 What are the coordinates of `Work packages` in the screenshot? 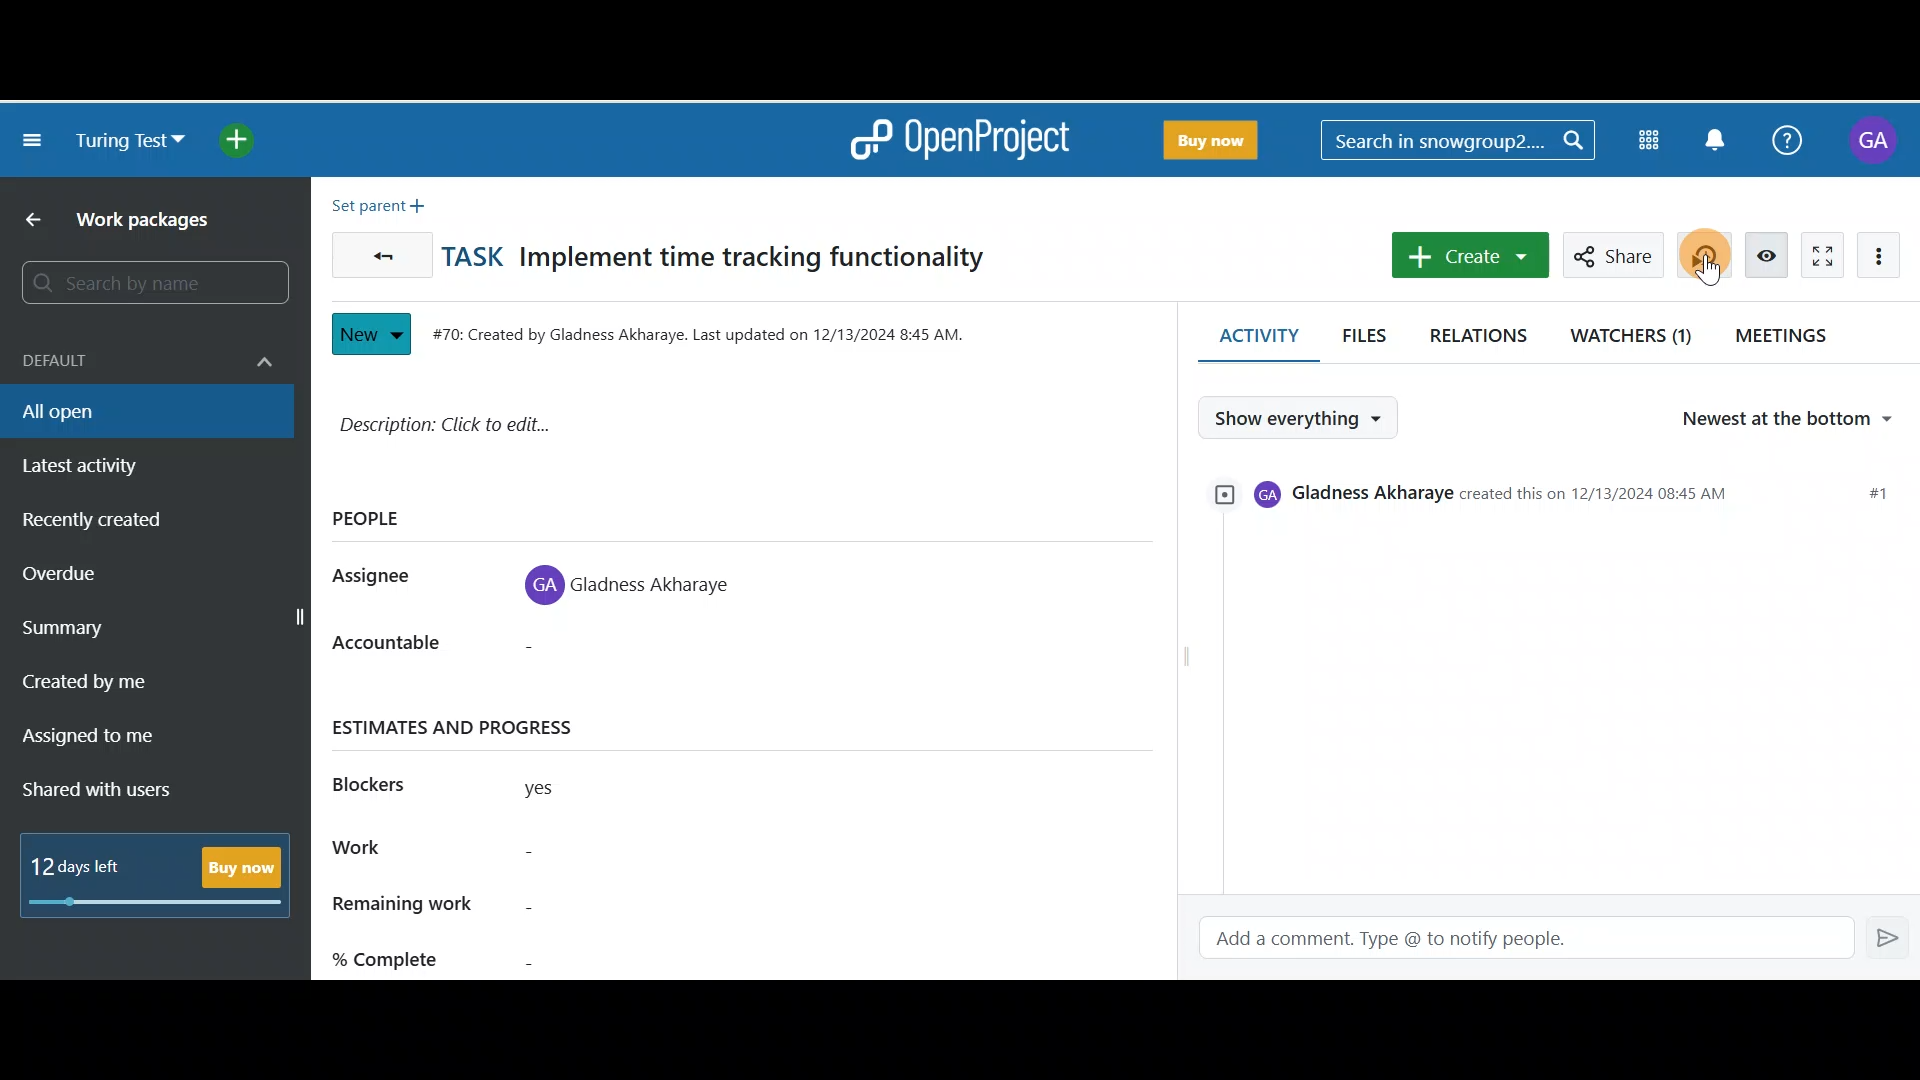 It's located at (152, 224).